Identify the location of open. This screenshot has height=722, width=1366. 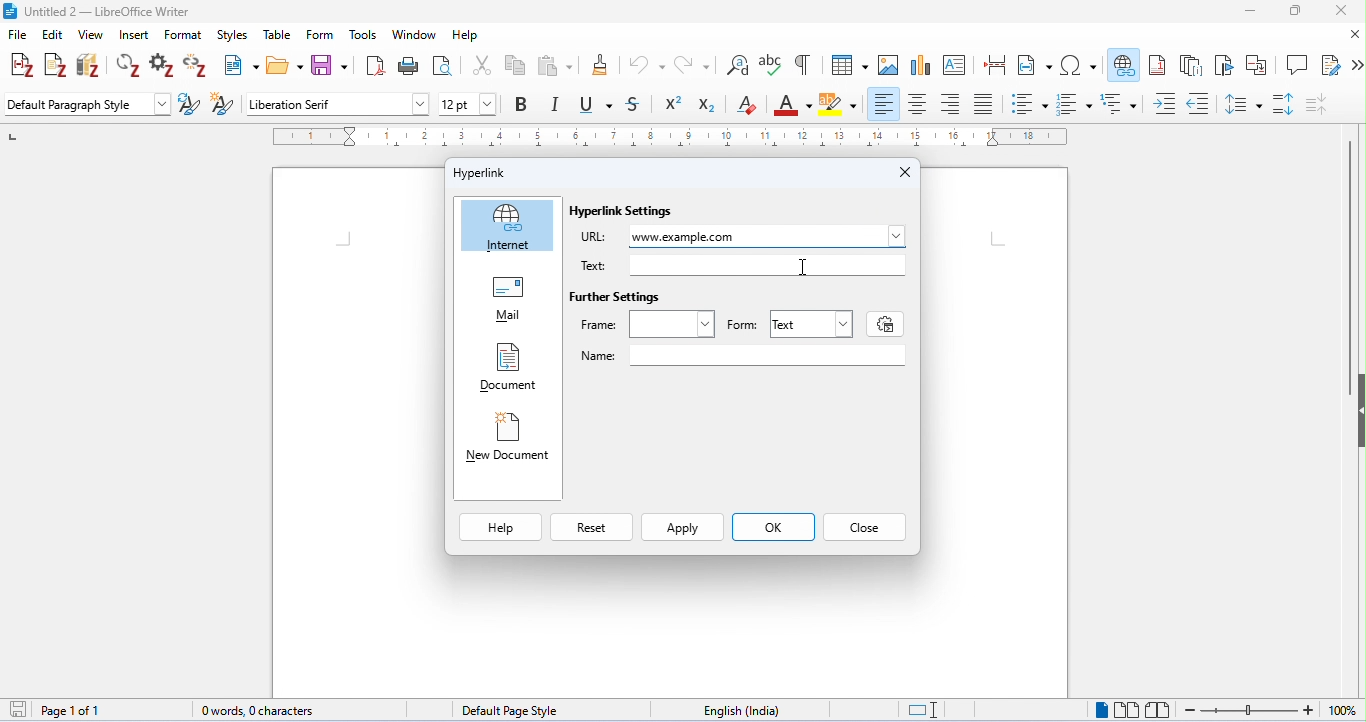
(284, 64).